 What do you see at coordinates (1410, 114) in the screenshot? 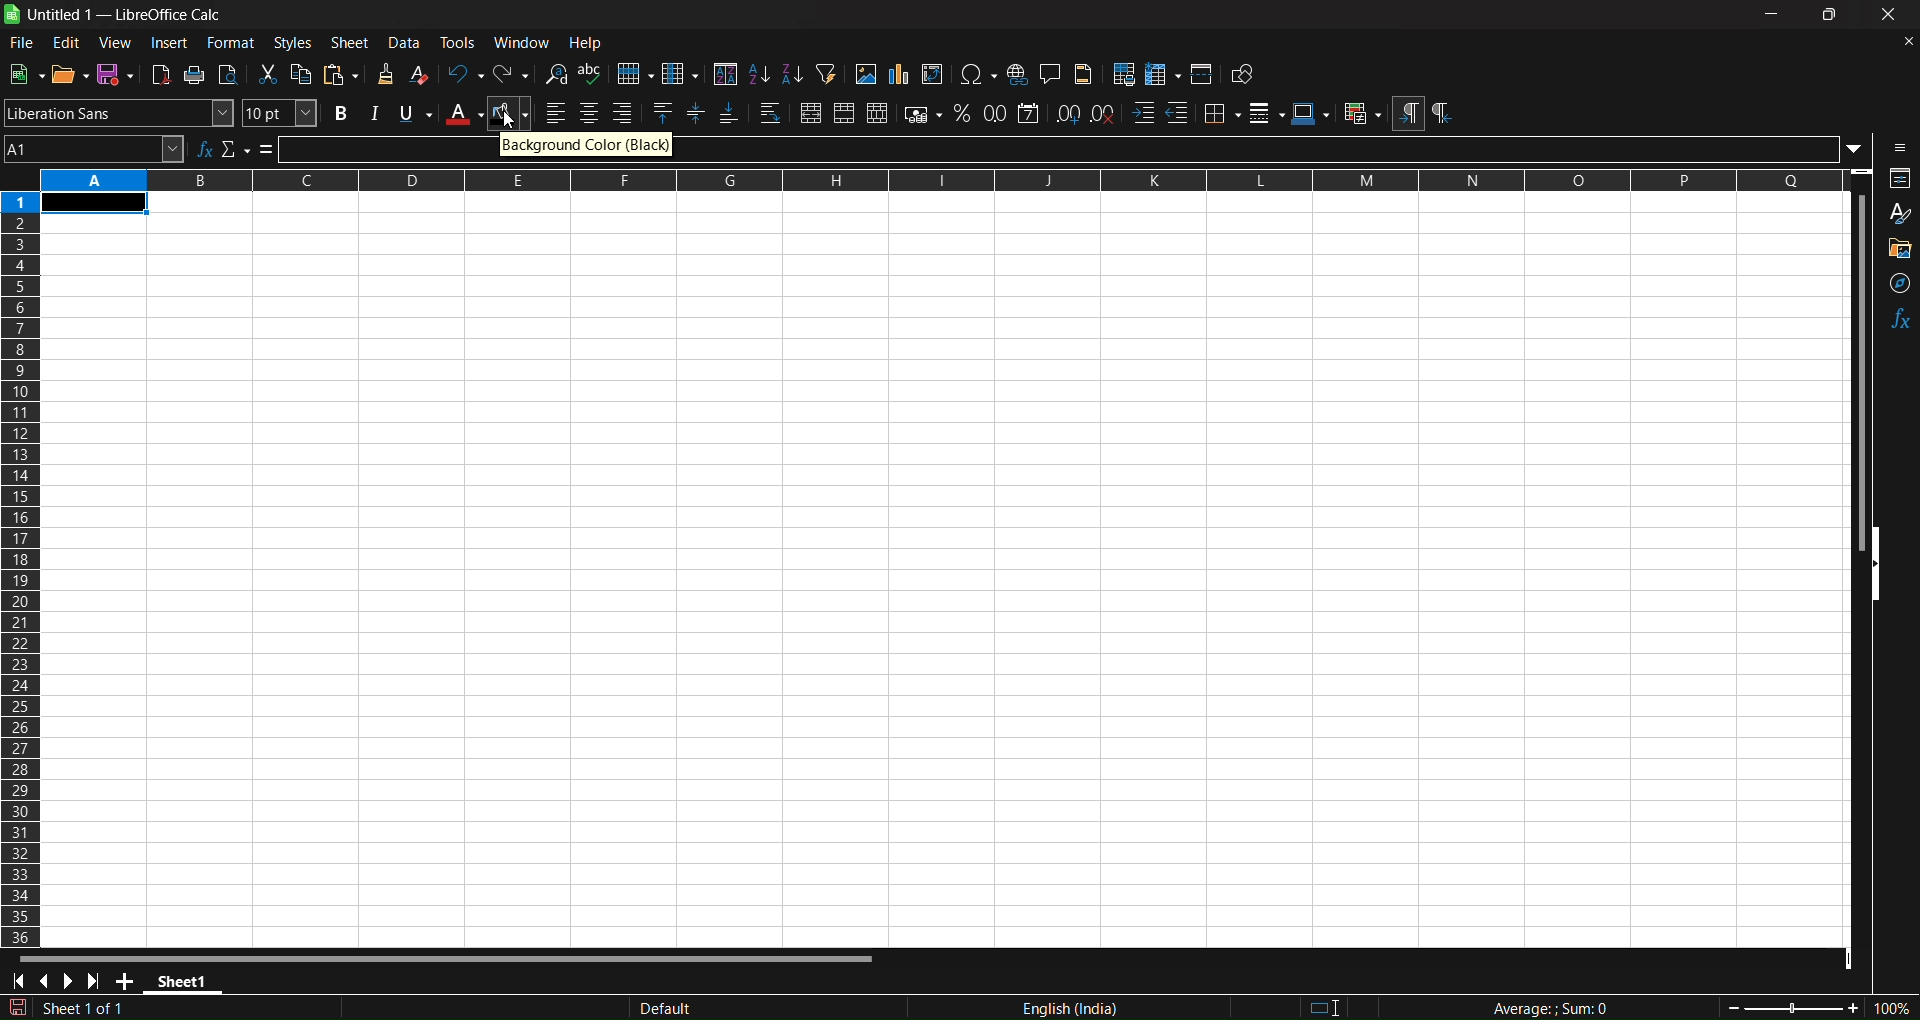
I see `left to right` at bounding box center [1410, 114].